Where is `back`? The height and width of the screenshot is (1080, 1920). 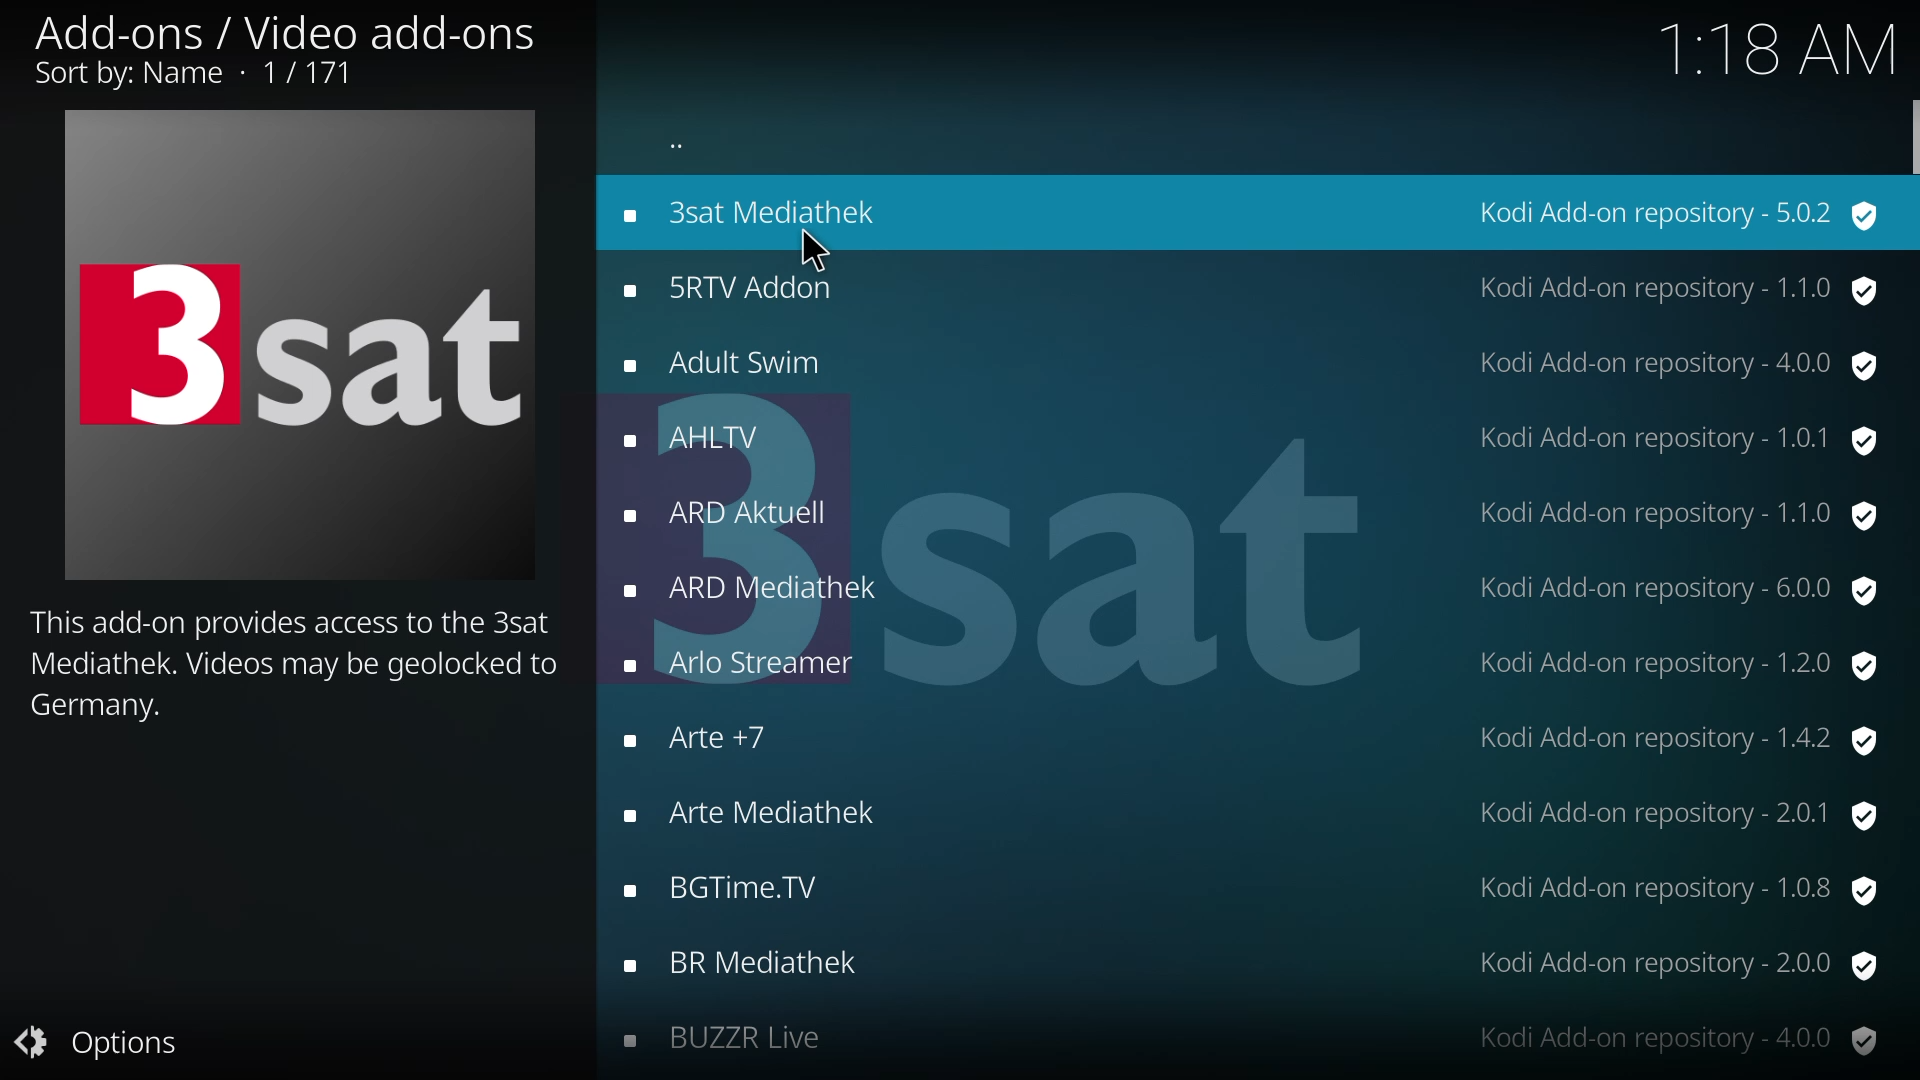
back is located at coordinates (685, 147).